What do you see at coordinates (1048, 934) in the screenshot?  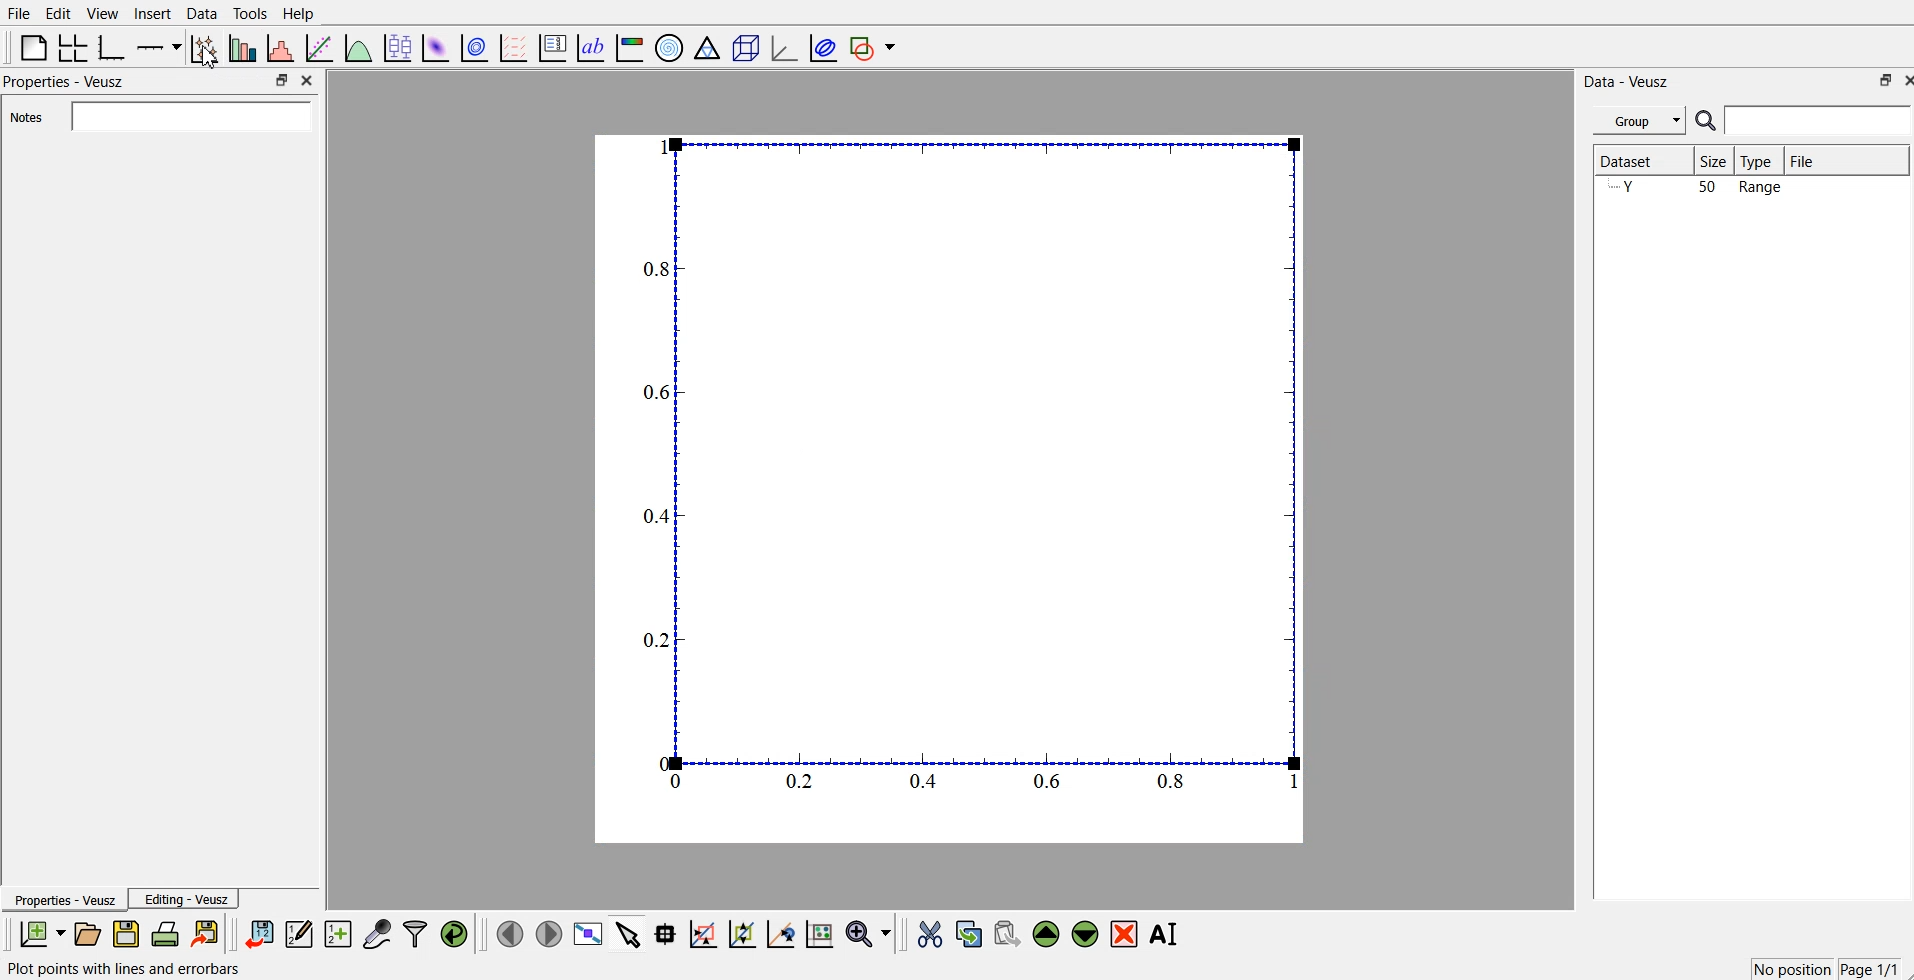 I see `move the selected widgets up` at bounding box center [1048, 934].